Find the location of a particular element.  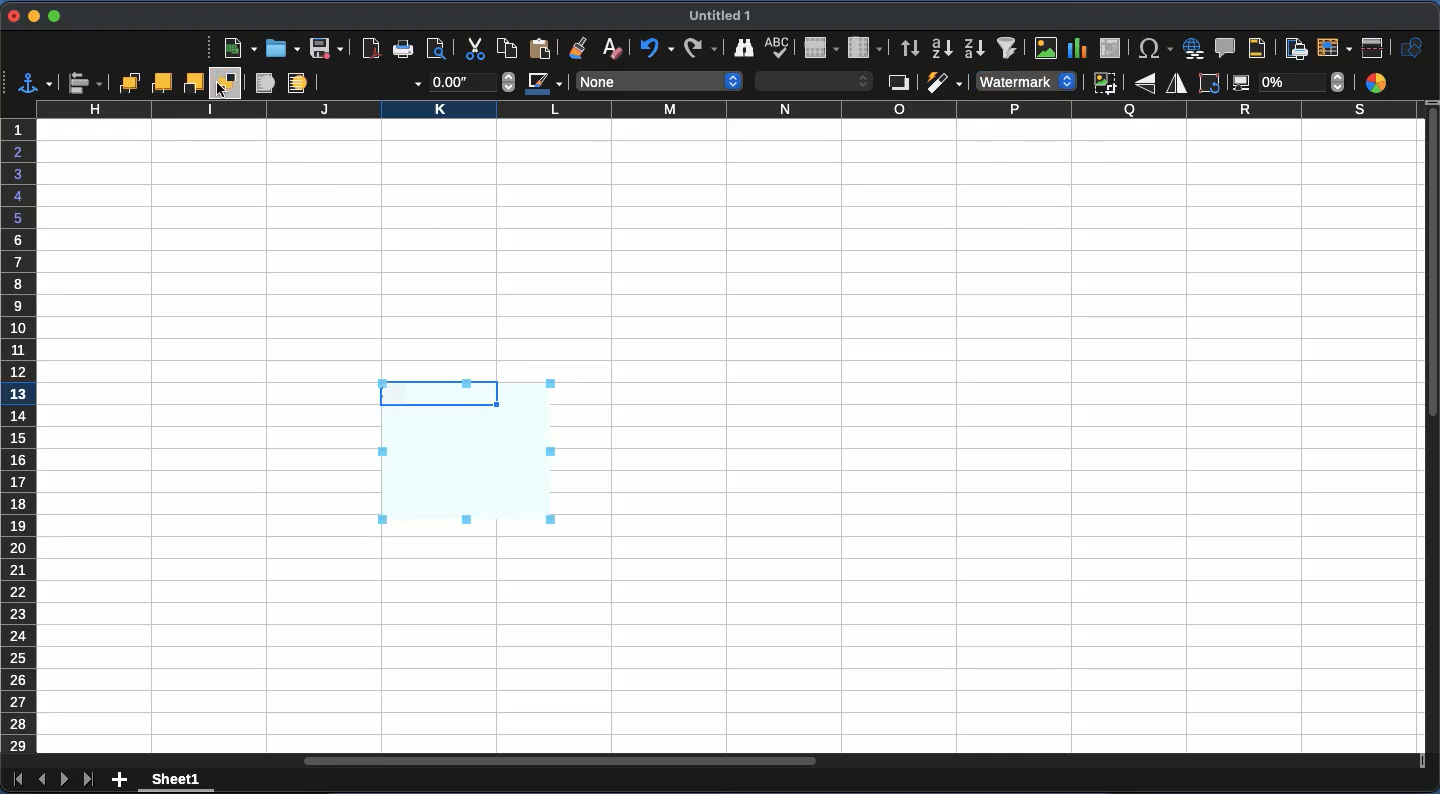

redo is located at coordinates (696, 47).